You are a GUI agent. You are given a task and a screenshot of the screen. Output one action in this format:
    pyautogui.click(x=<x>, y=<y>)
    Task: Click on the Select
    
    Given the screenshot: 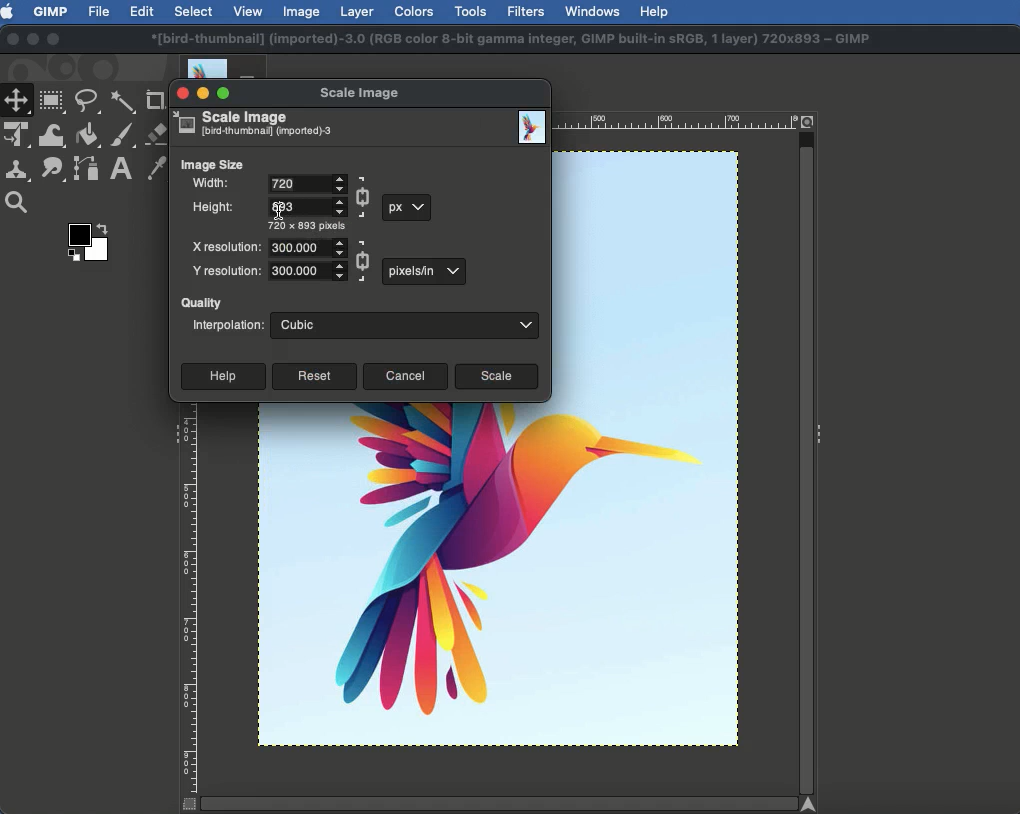 What is the action you would take?
    pyautogui.click(x=192, y=11)
    